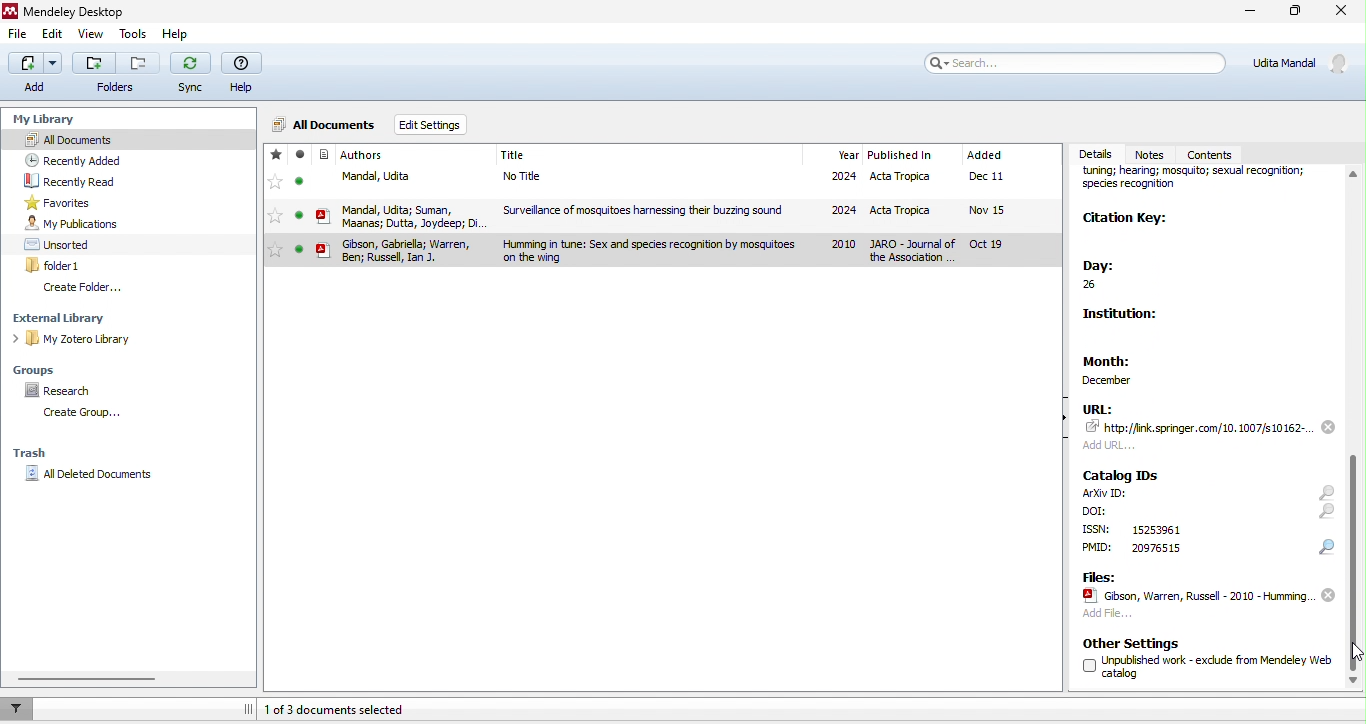 The height and width of the screenshot is (724, 1366). I want to click on favourites, so click(63, 203).